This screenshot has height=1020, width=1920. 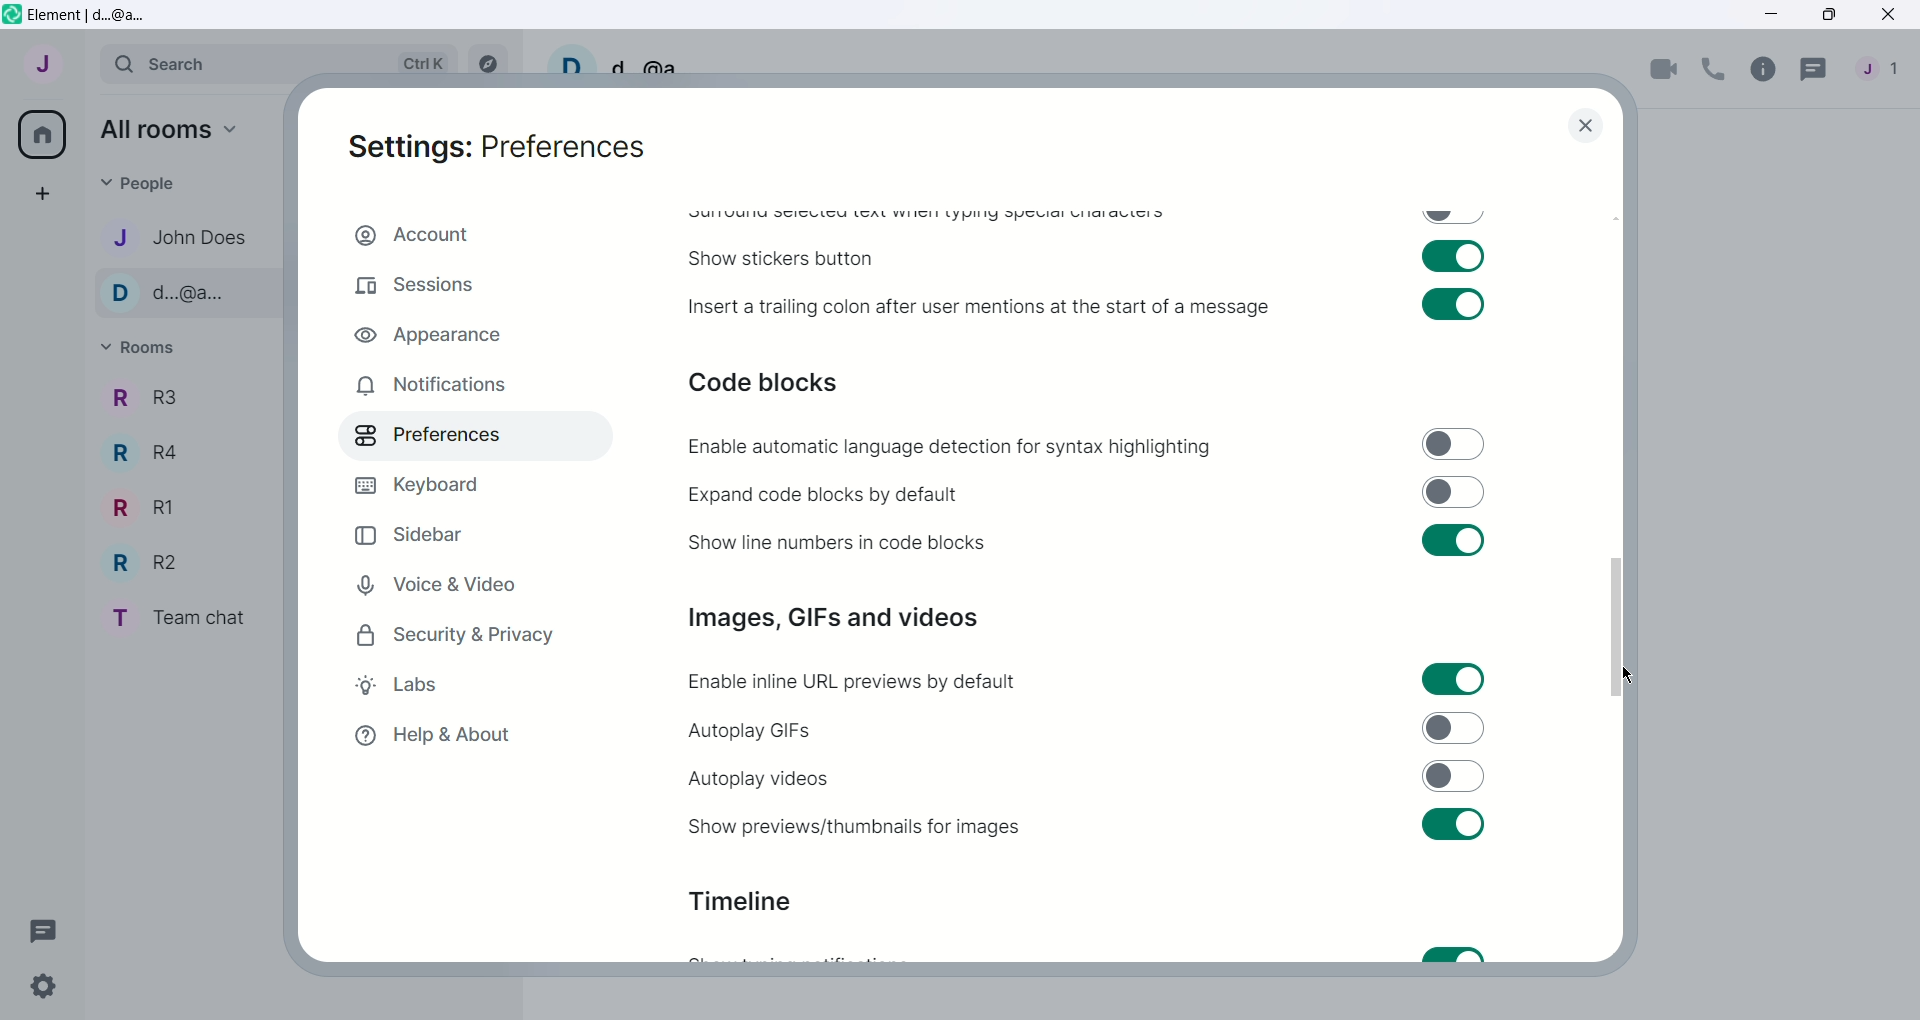 I want to click on All rooms, so click(x=40, y=135).